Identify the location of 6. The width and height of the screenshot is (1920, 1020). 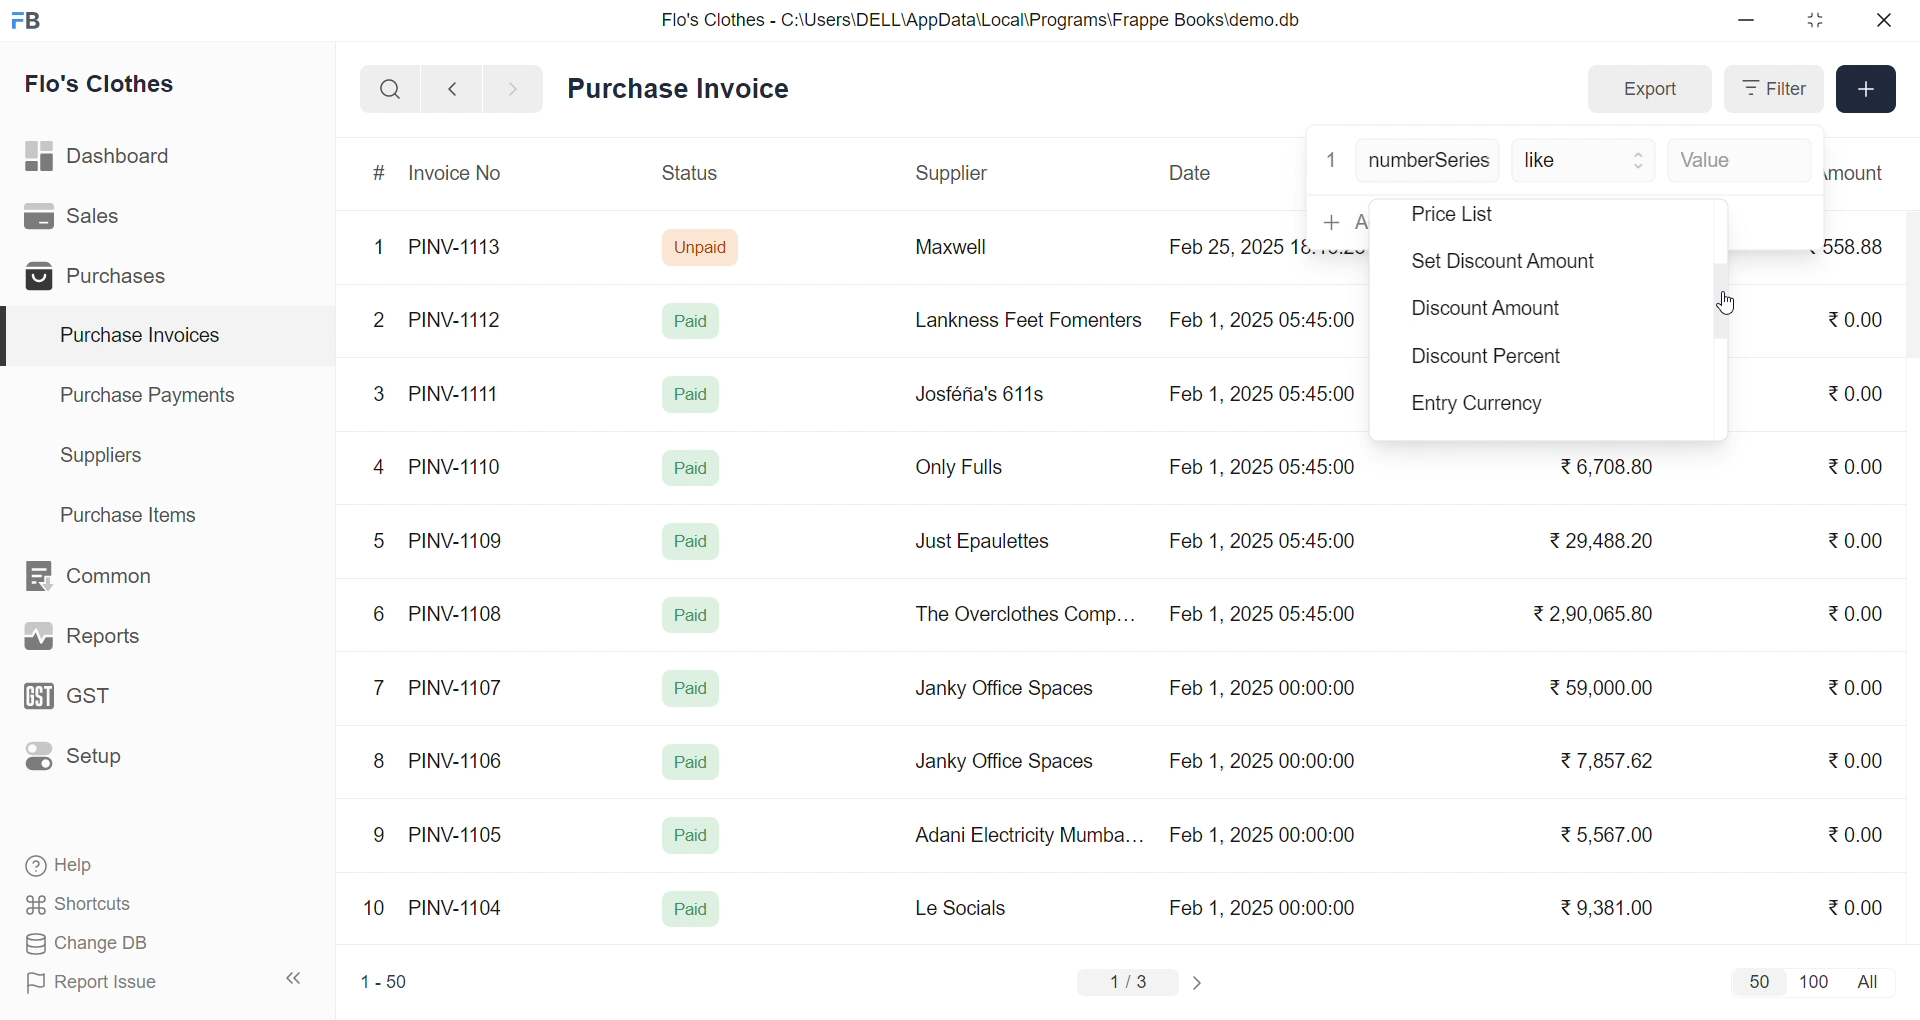
(379, 613).